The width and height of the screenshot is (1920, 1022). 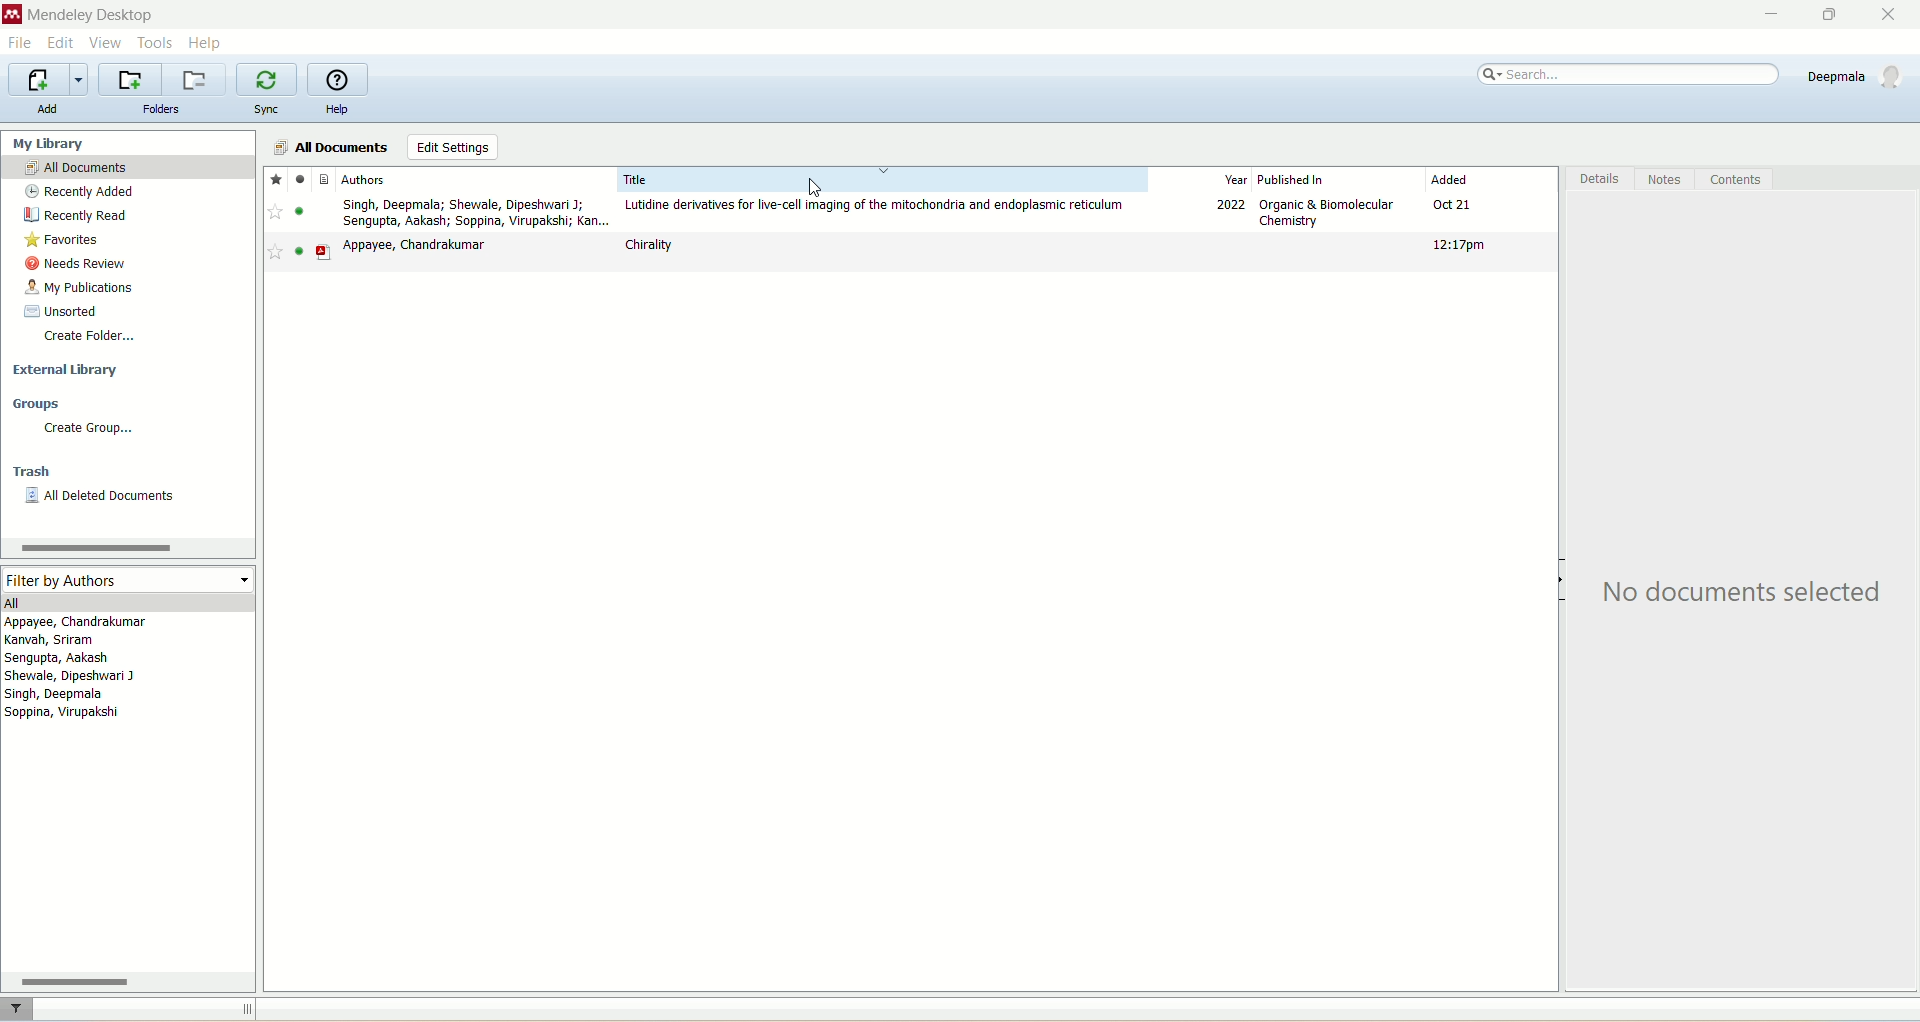 What do you see at coordinates (197, 79) in the screenshot?
I see `remove current folder` at bounding box center [197, 79].